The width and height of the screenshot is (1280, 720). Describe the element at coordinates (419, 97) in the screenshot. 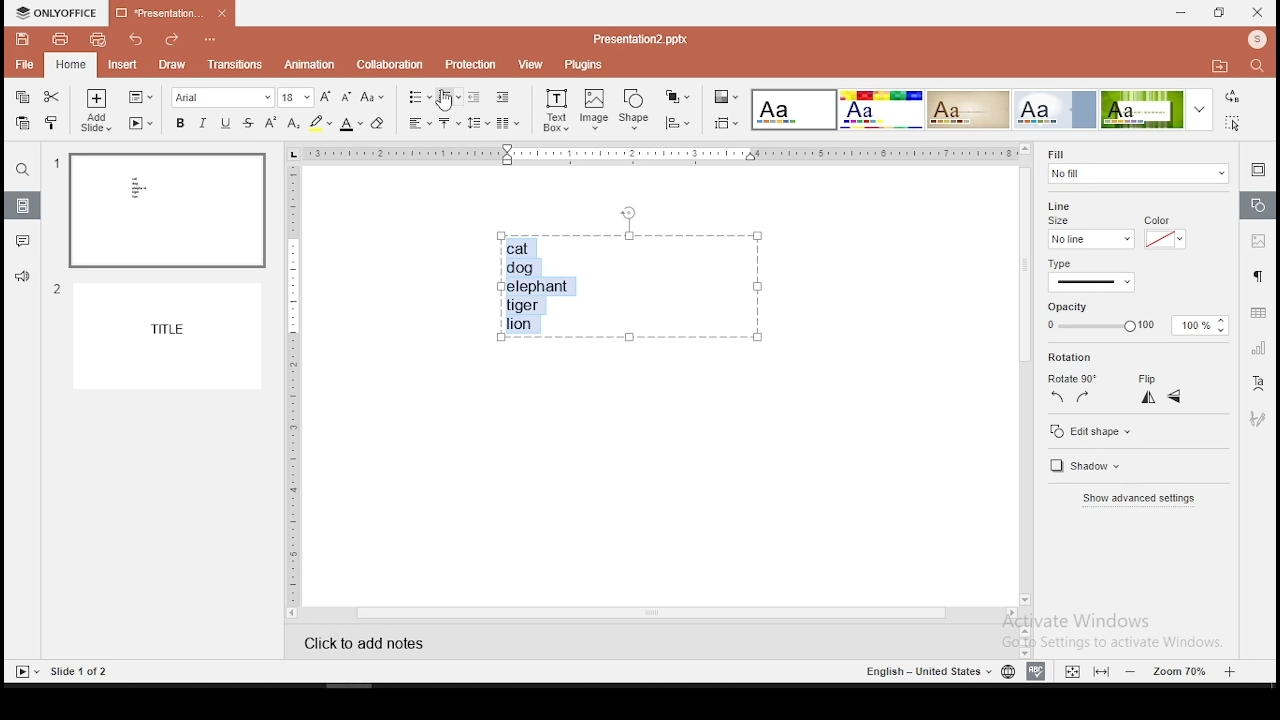

I see `bullets` at that location.